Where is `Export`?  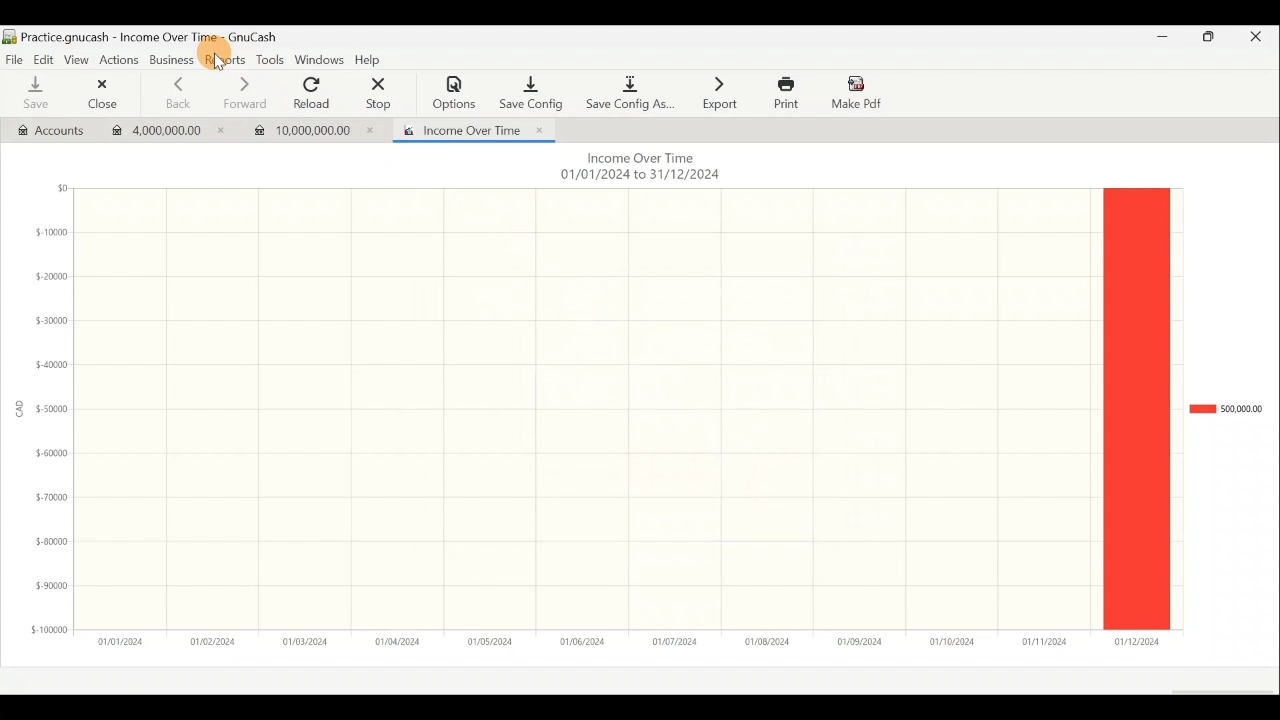
Export is located at coordinates (720, 92).